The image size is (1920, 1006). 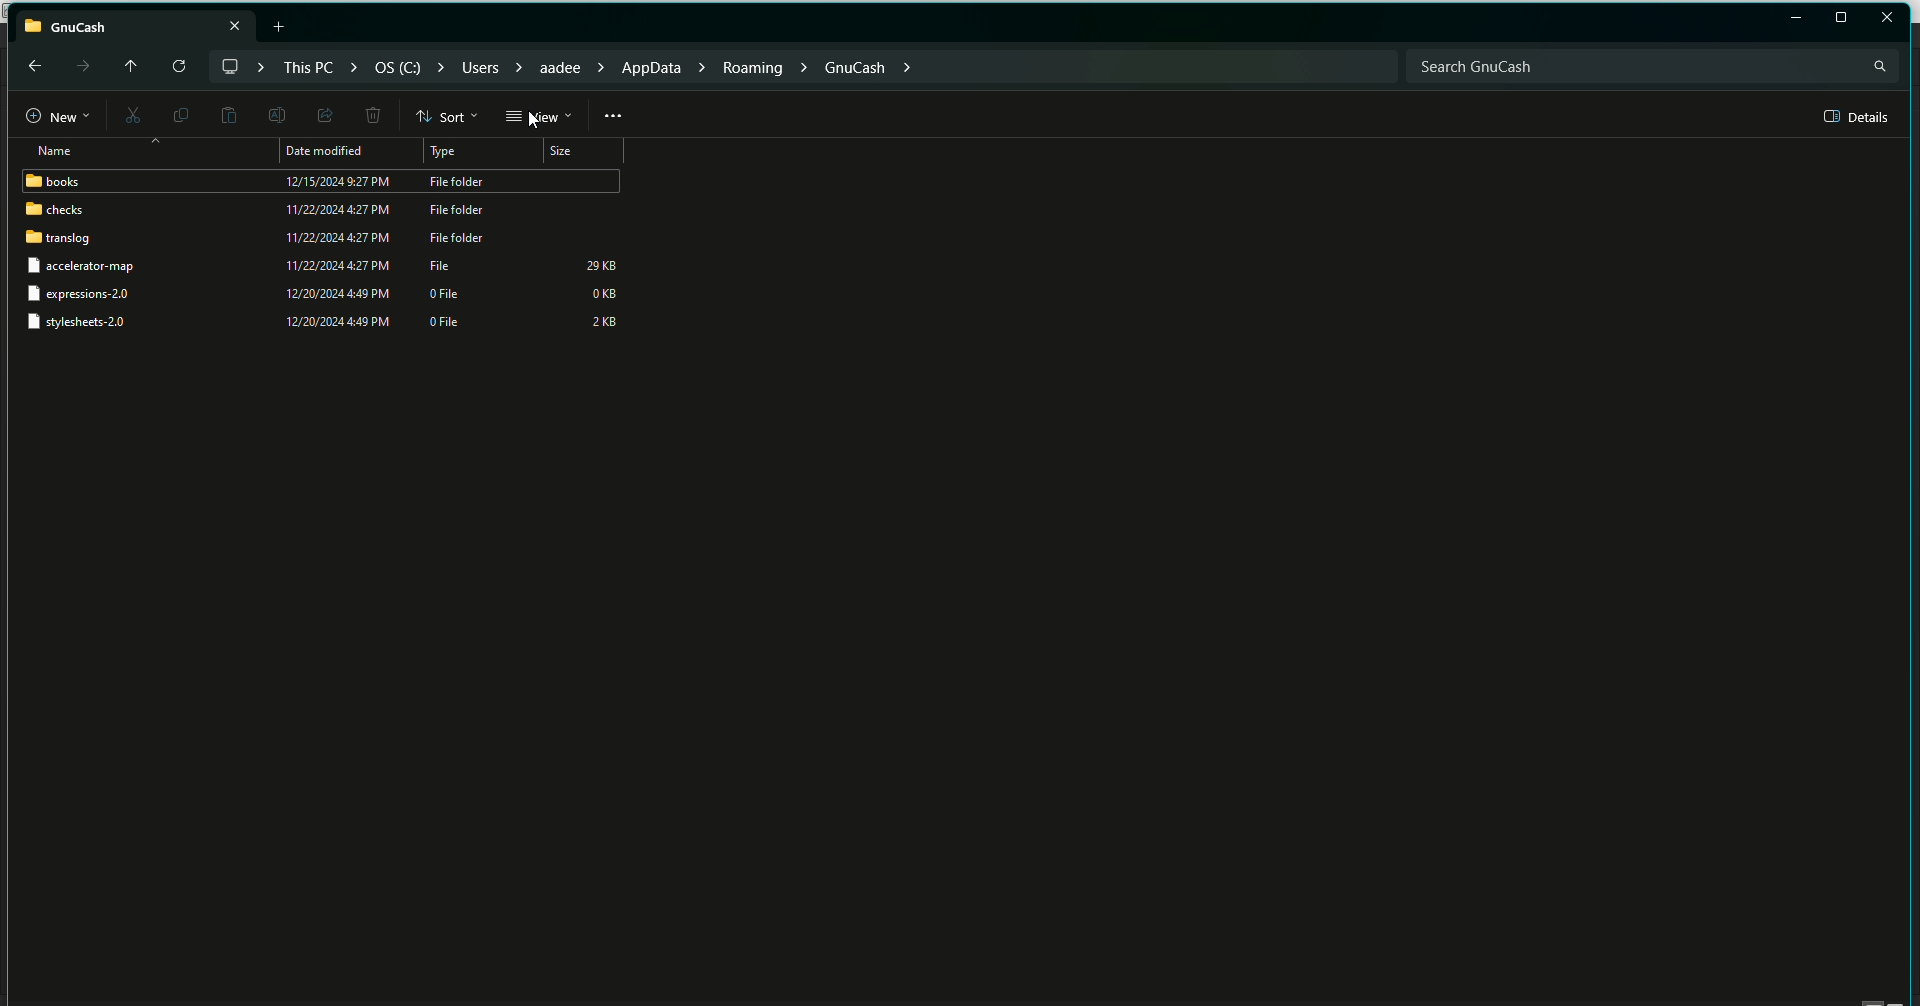 What do you see at coordinates (177, 114) in the screenshot?
I see `Copy` at bounding box center [177, 114].